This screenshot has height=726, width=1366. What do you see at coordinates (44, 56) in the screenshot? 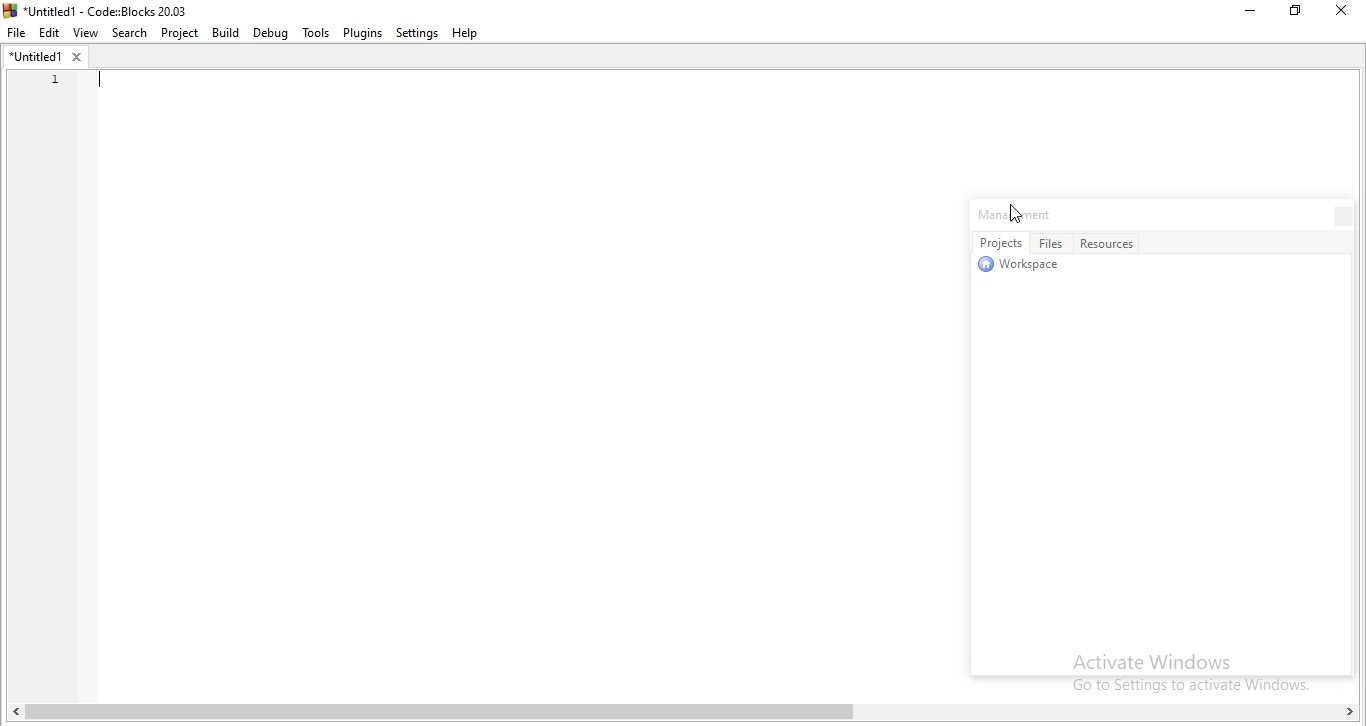
I see `Untitled1` at bounding box center [44, 56].